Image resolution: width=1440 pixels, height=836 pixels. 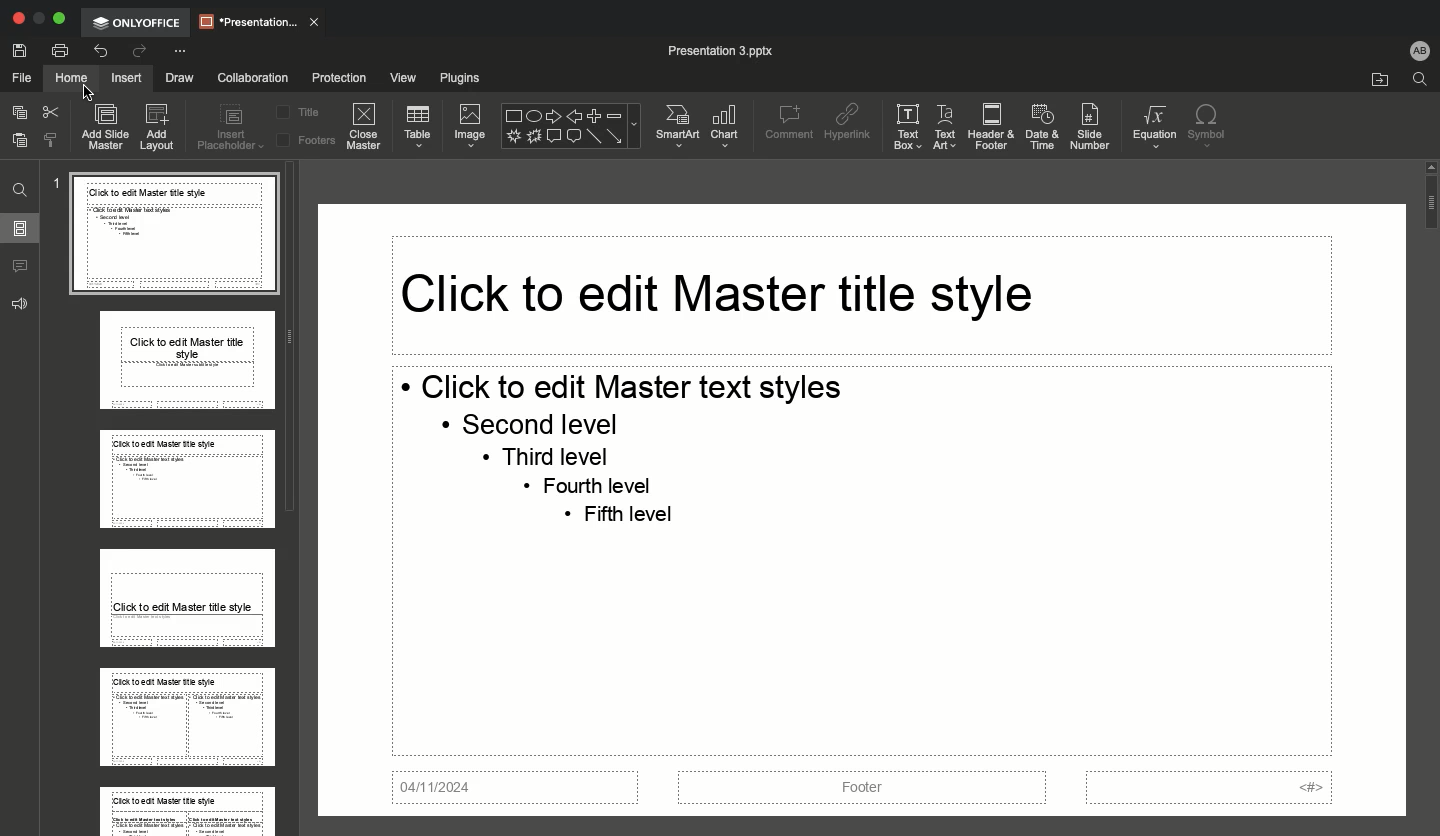 What do you see at coordinates (19, 50) in the screenshot?
I see `Save` at bounding box center [19, 50].